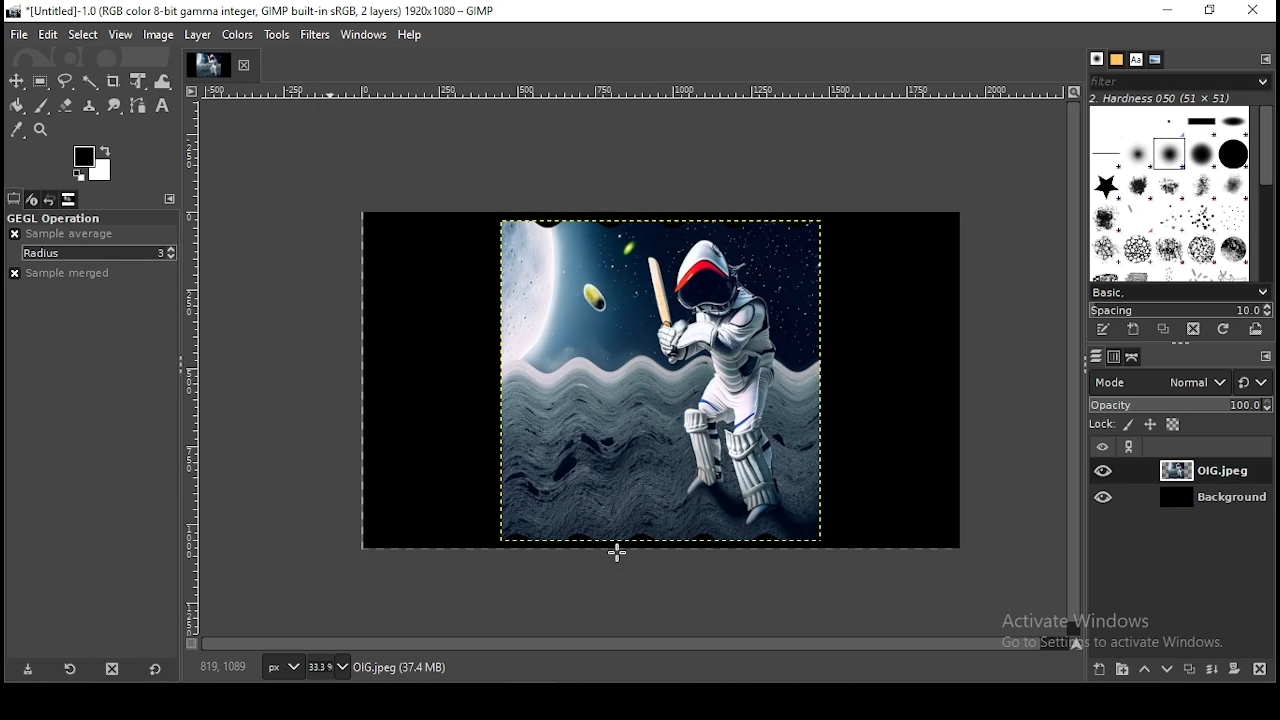 This screenshot has height=720, width=1280. Describe the element at coordinates (43, 82) in the screenshot. I see `rectangle select tool` at that location.